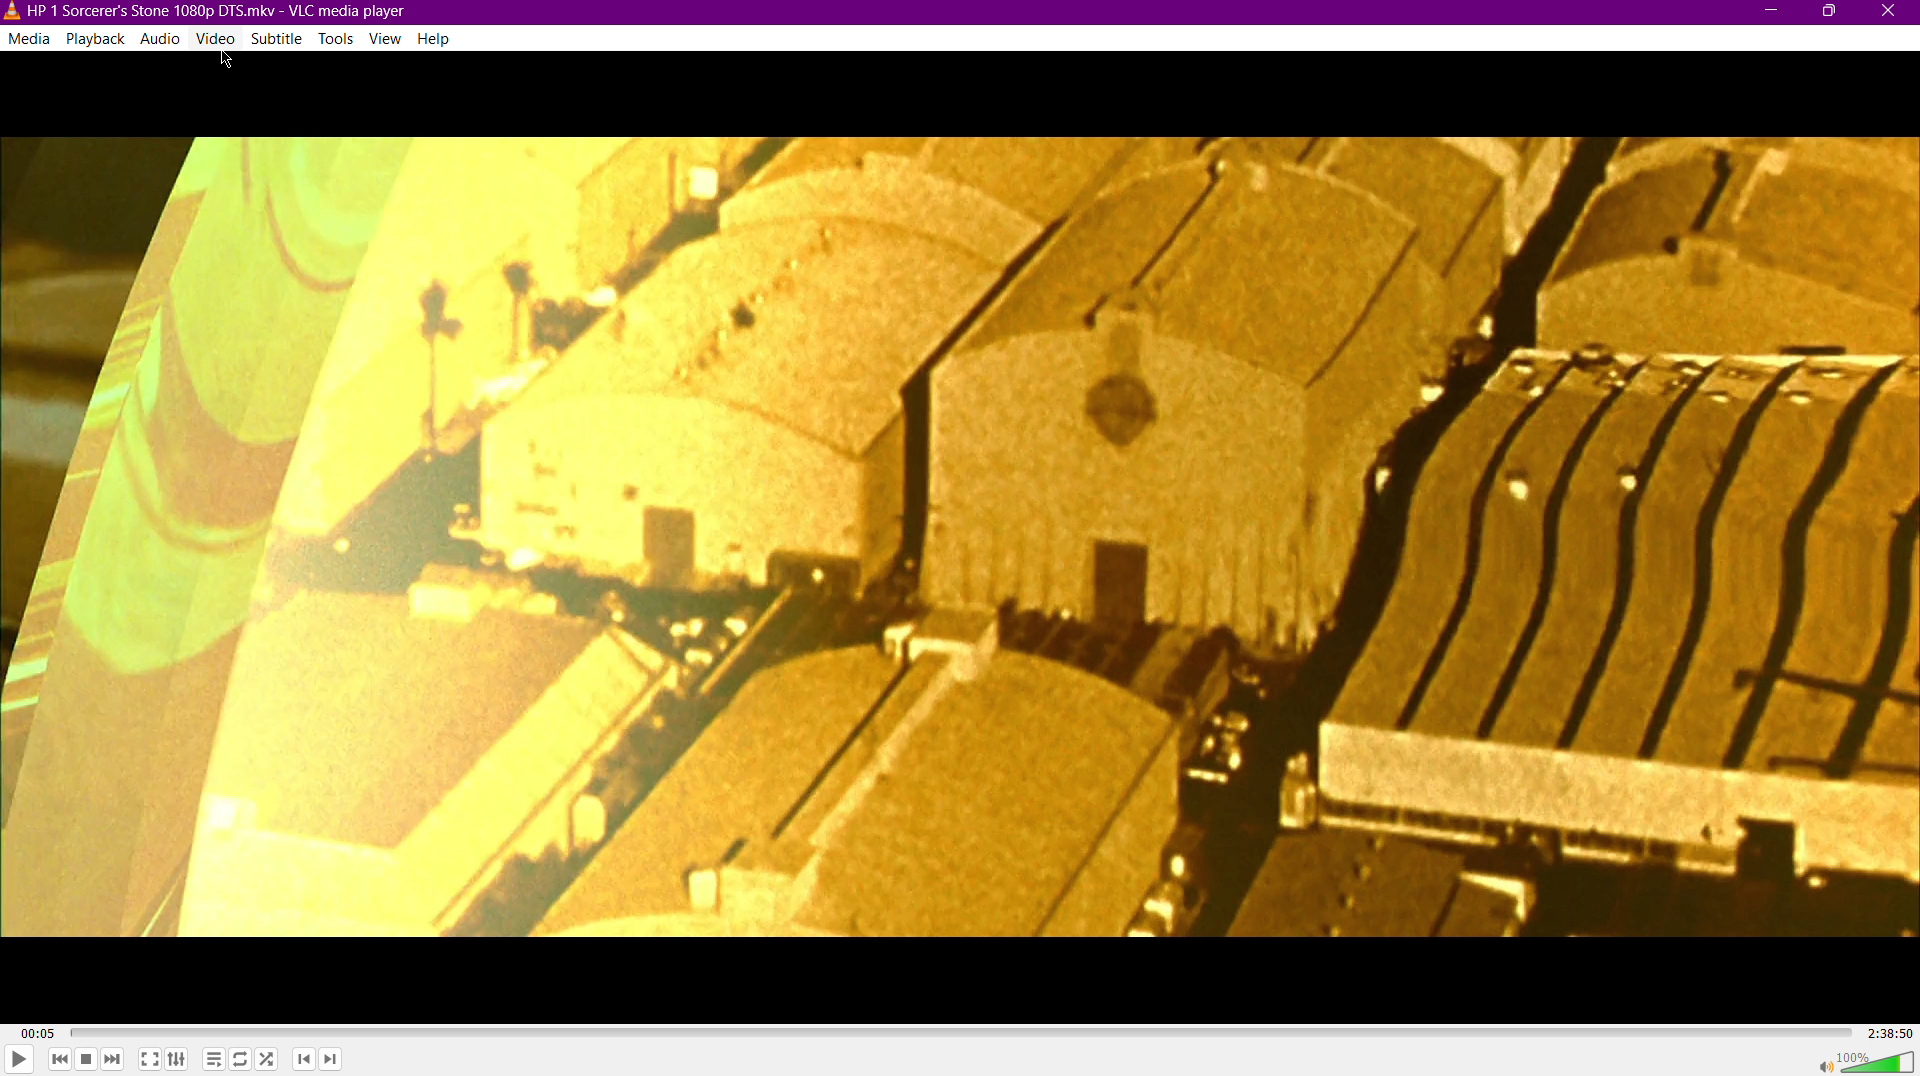 Image resolution: width=1920 pixels, height=1076 pixels. What do you see at coordinates (224, 59) in the screenshot?
I see `Cursor Position` at bounding box center [224, 59].